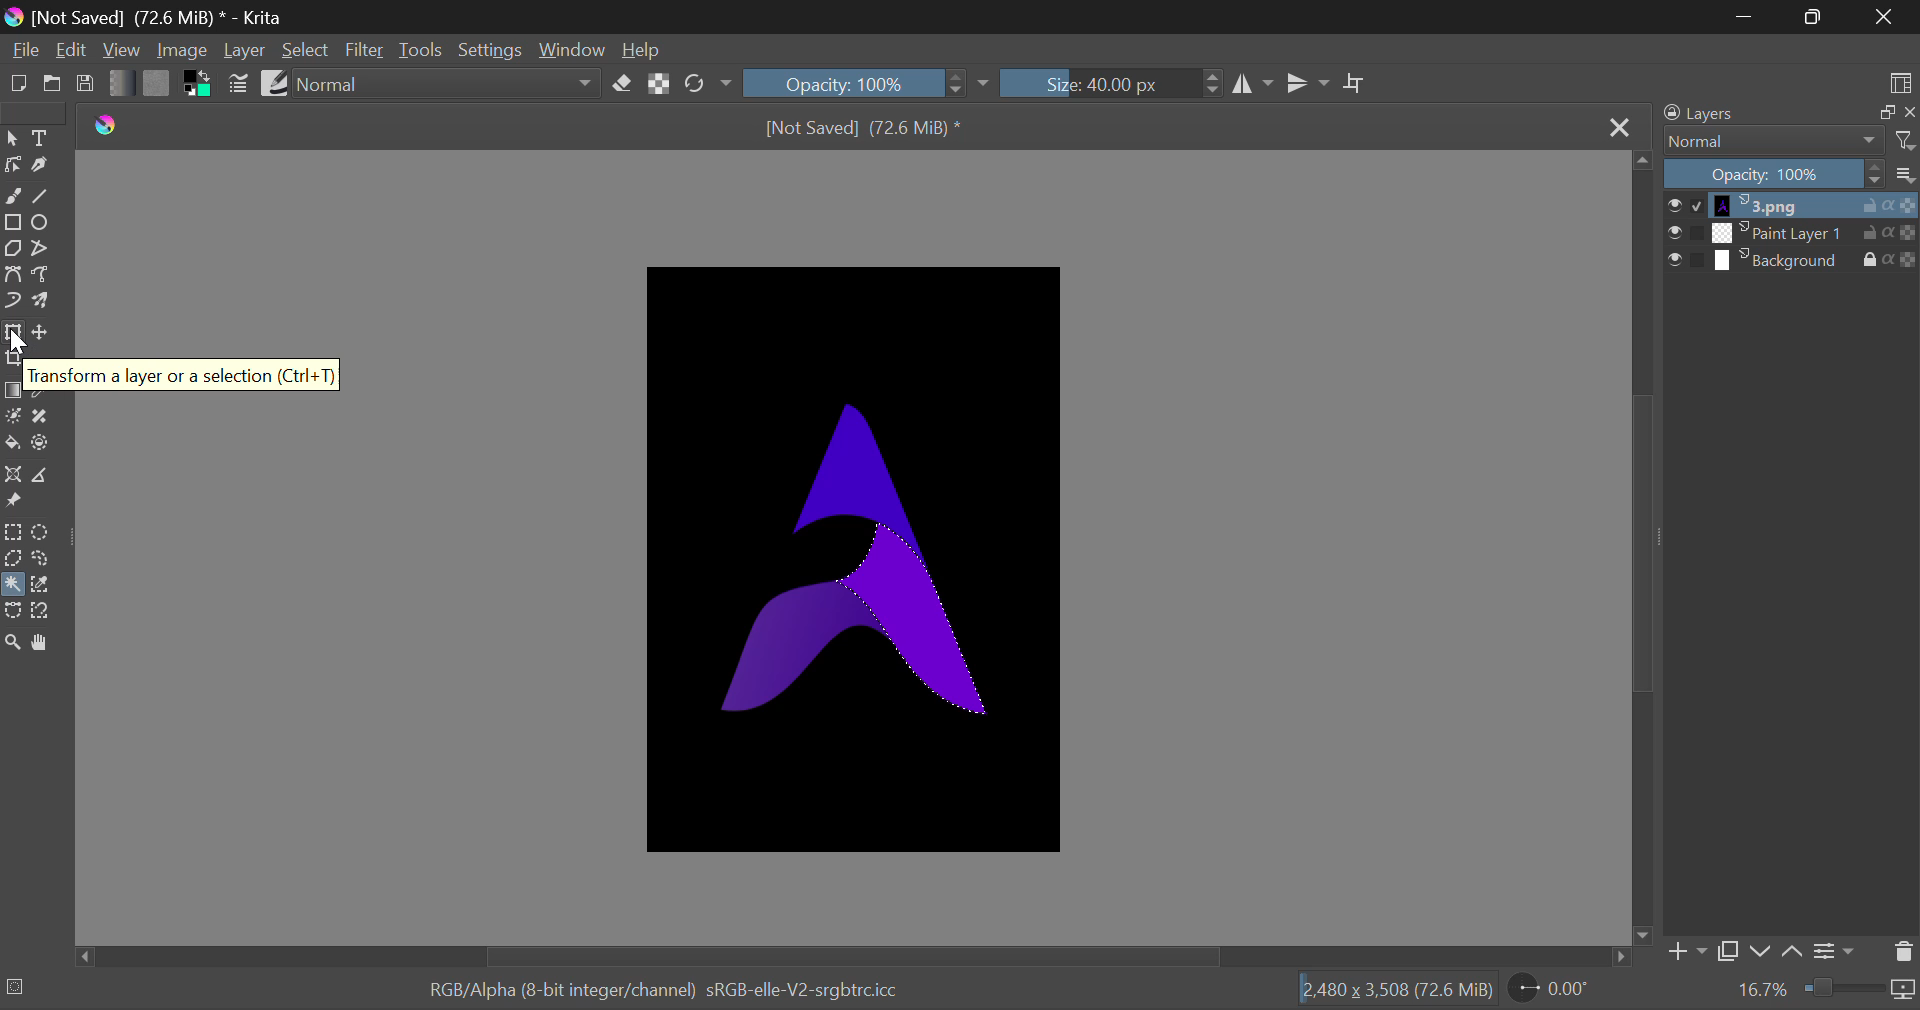 Image resolution: width=1920 pixels, height=1010 pixels. What do you see at coordinates (1883, 113) in the screenshot?
I see `copy` at bounding box center [1883, 113].